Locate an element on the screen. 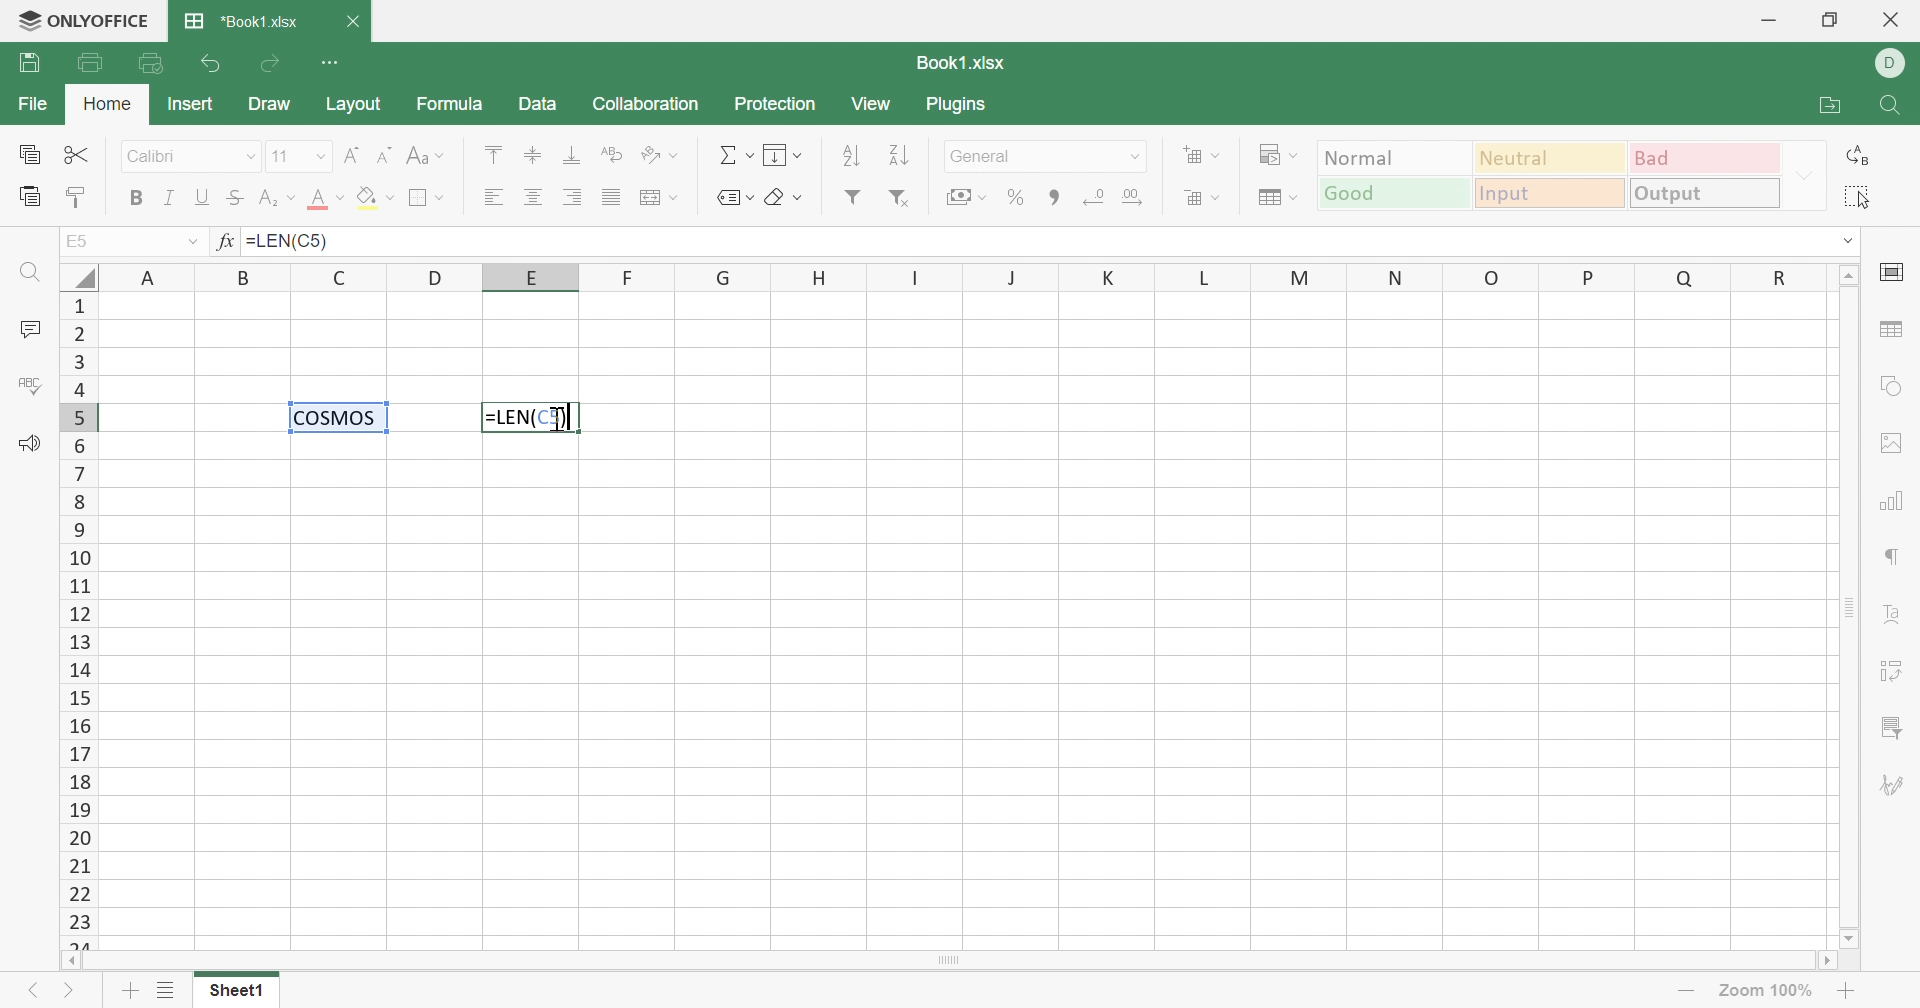 Image resolution: width=1920 pixels, height=1008 pixels. Strikethrough is located at coordinates (237, 199).